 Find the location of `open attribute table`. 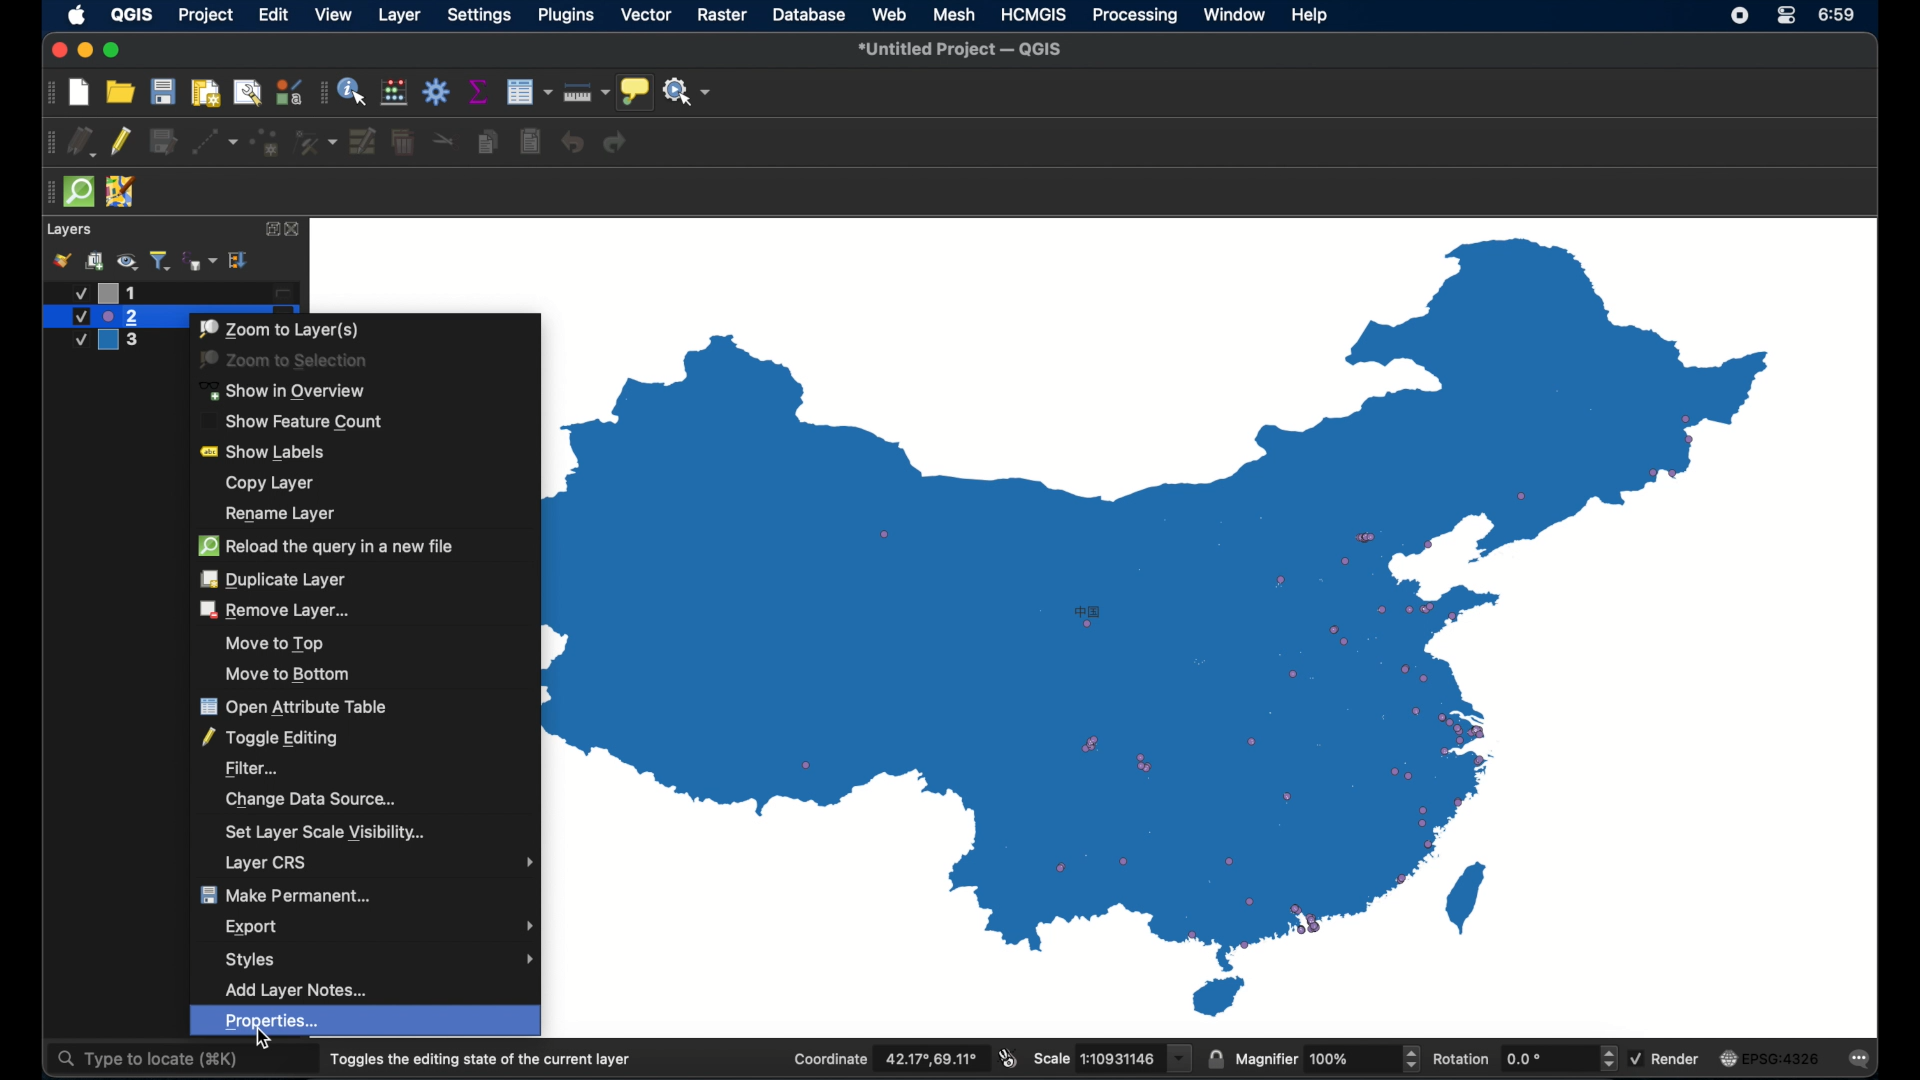

open attribute table is located at coordinates (530, 91).